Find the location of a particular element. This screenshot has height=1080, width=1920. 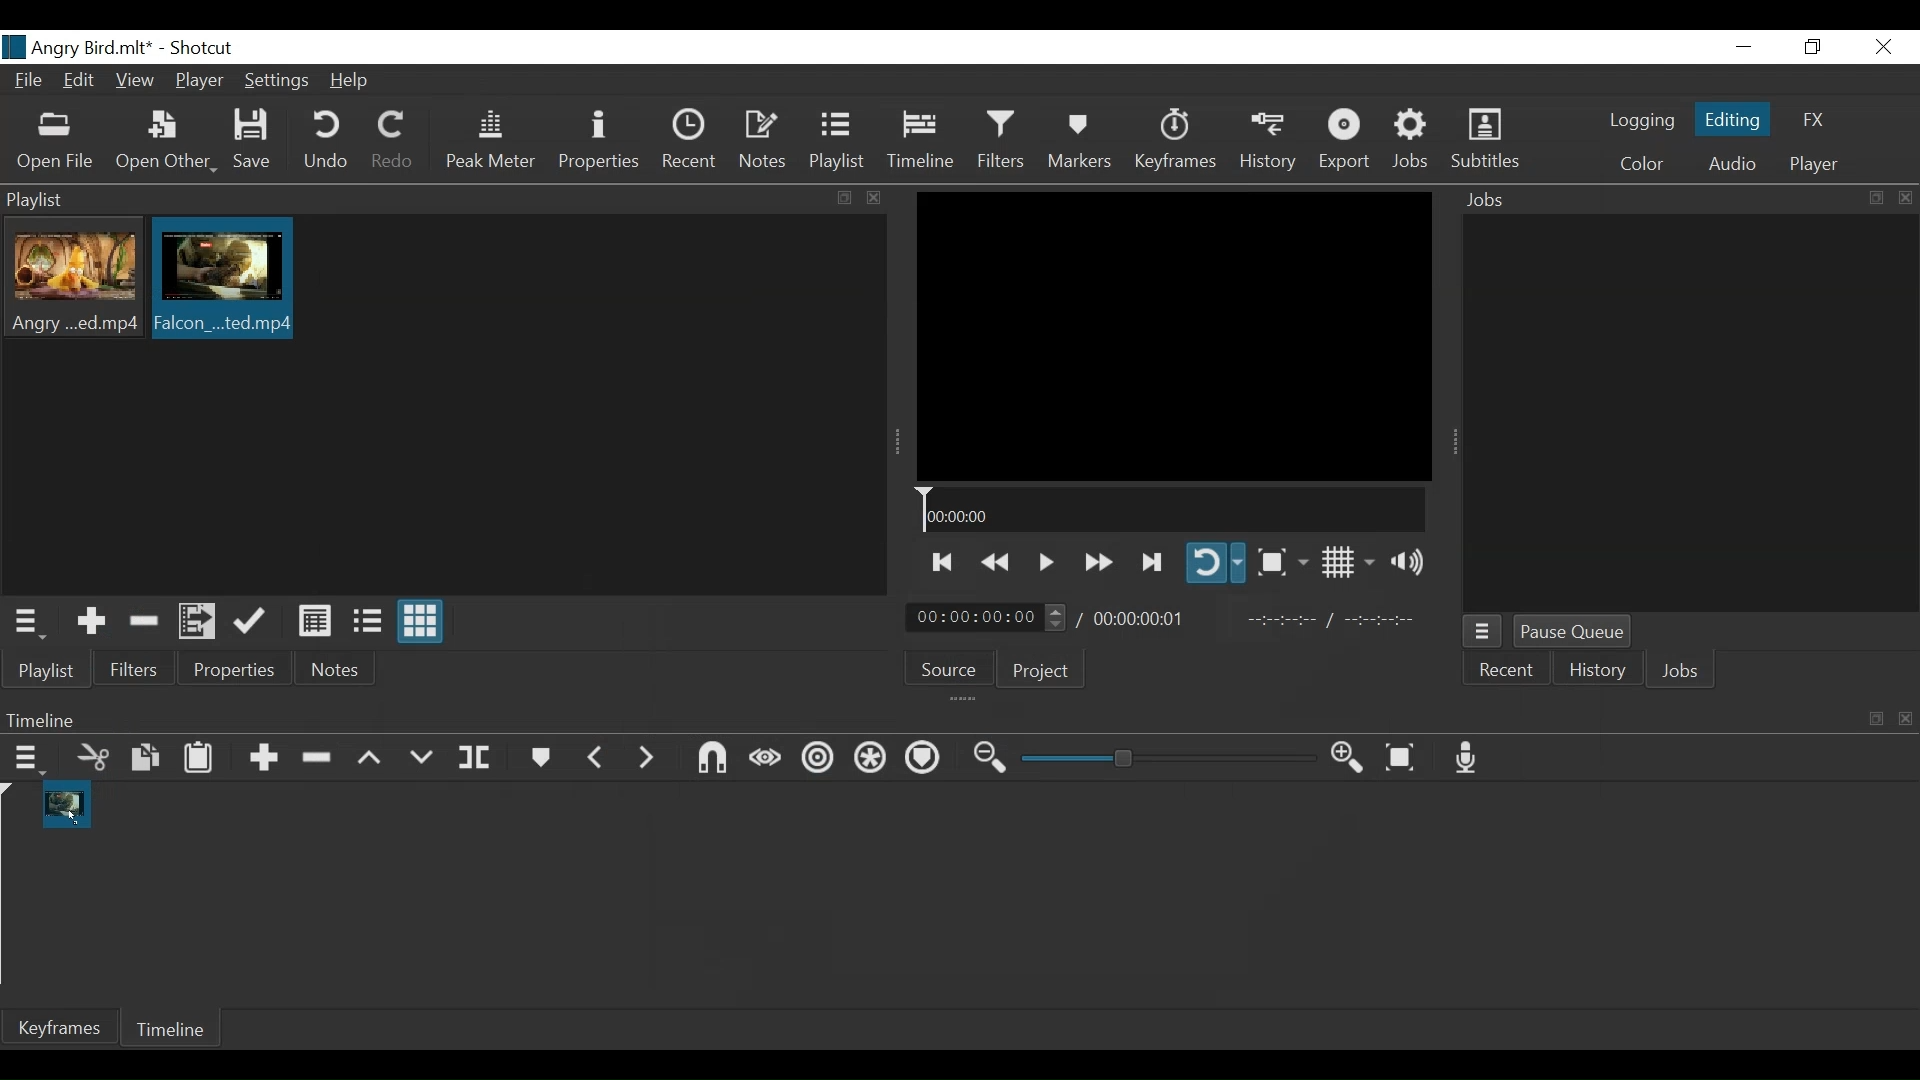

Zoom timeline out is located at coordinates (993, 758).